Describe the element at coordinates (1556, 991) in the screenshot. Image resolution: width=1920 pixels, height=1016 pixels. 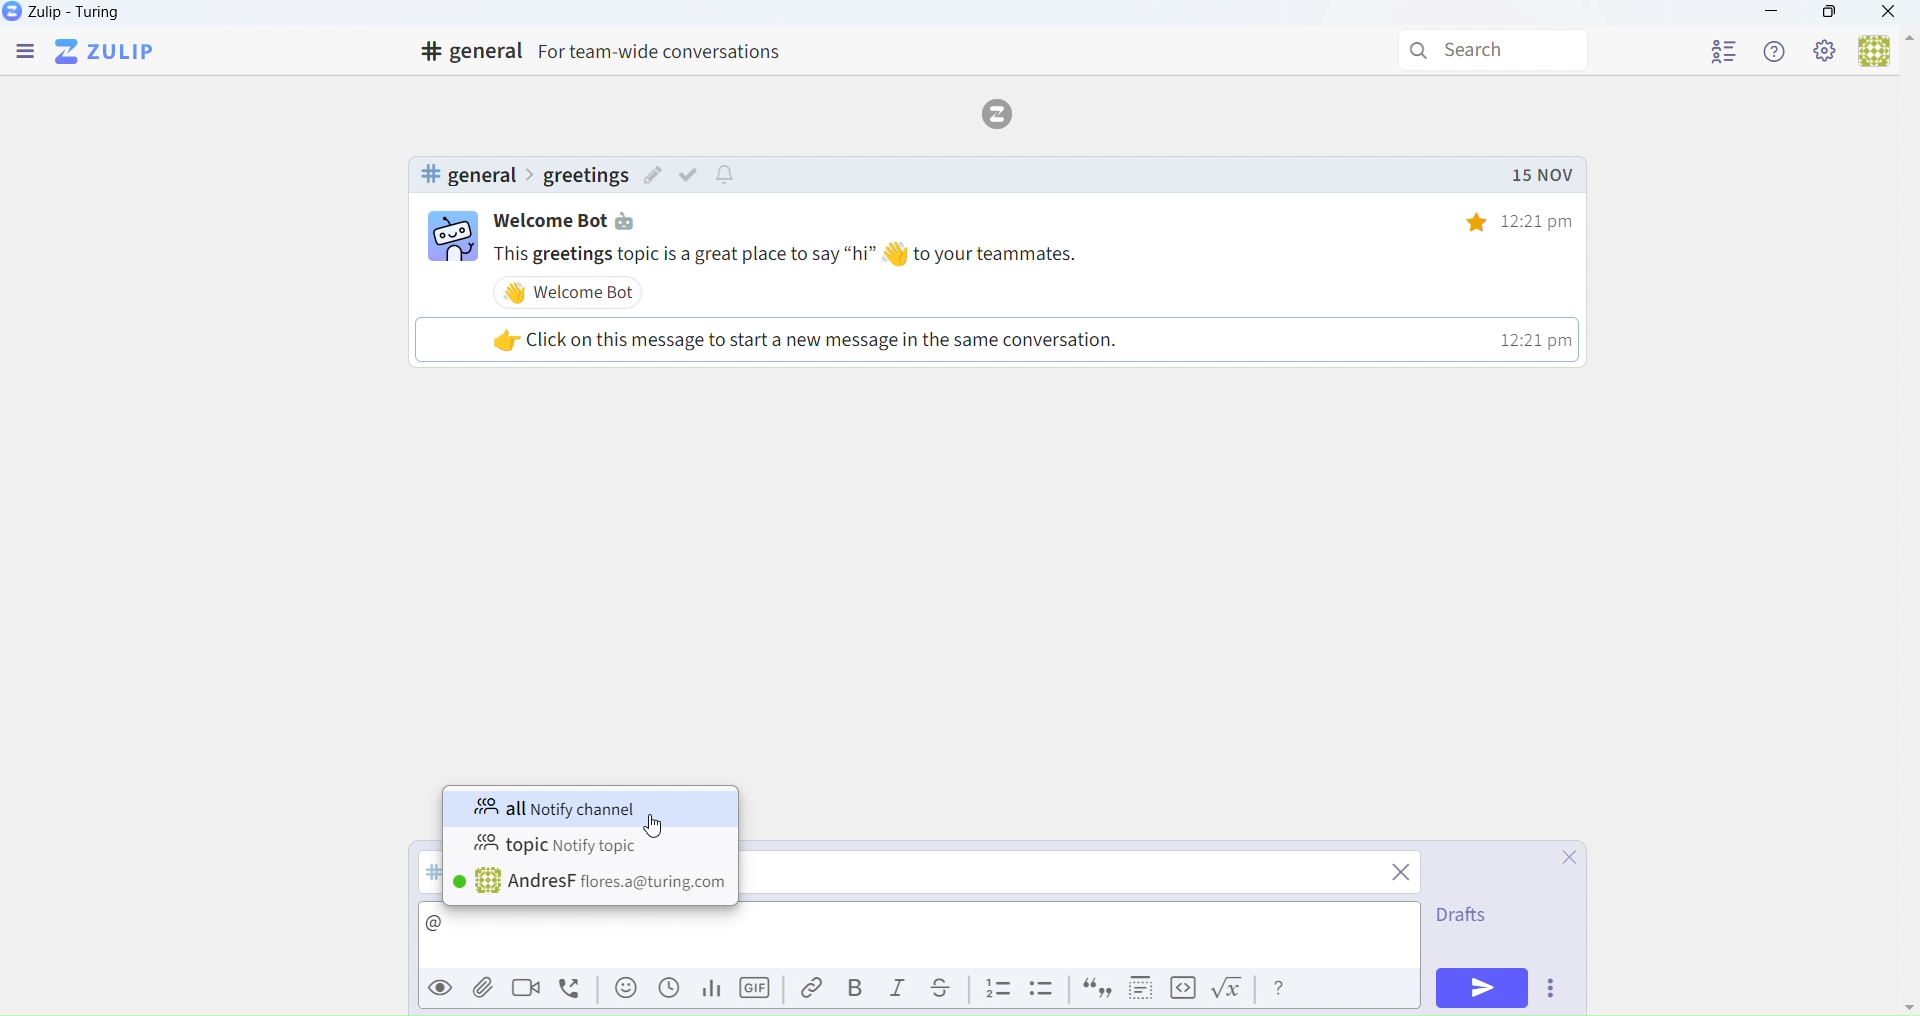
I see `Options` at that location.